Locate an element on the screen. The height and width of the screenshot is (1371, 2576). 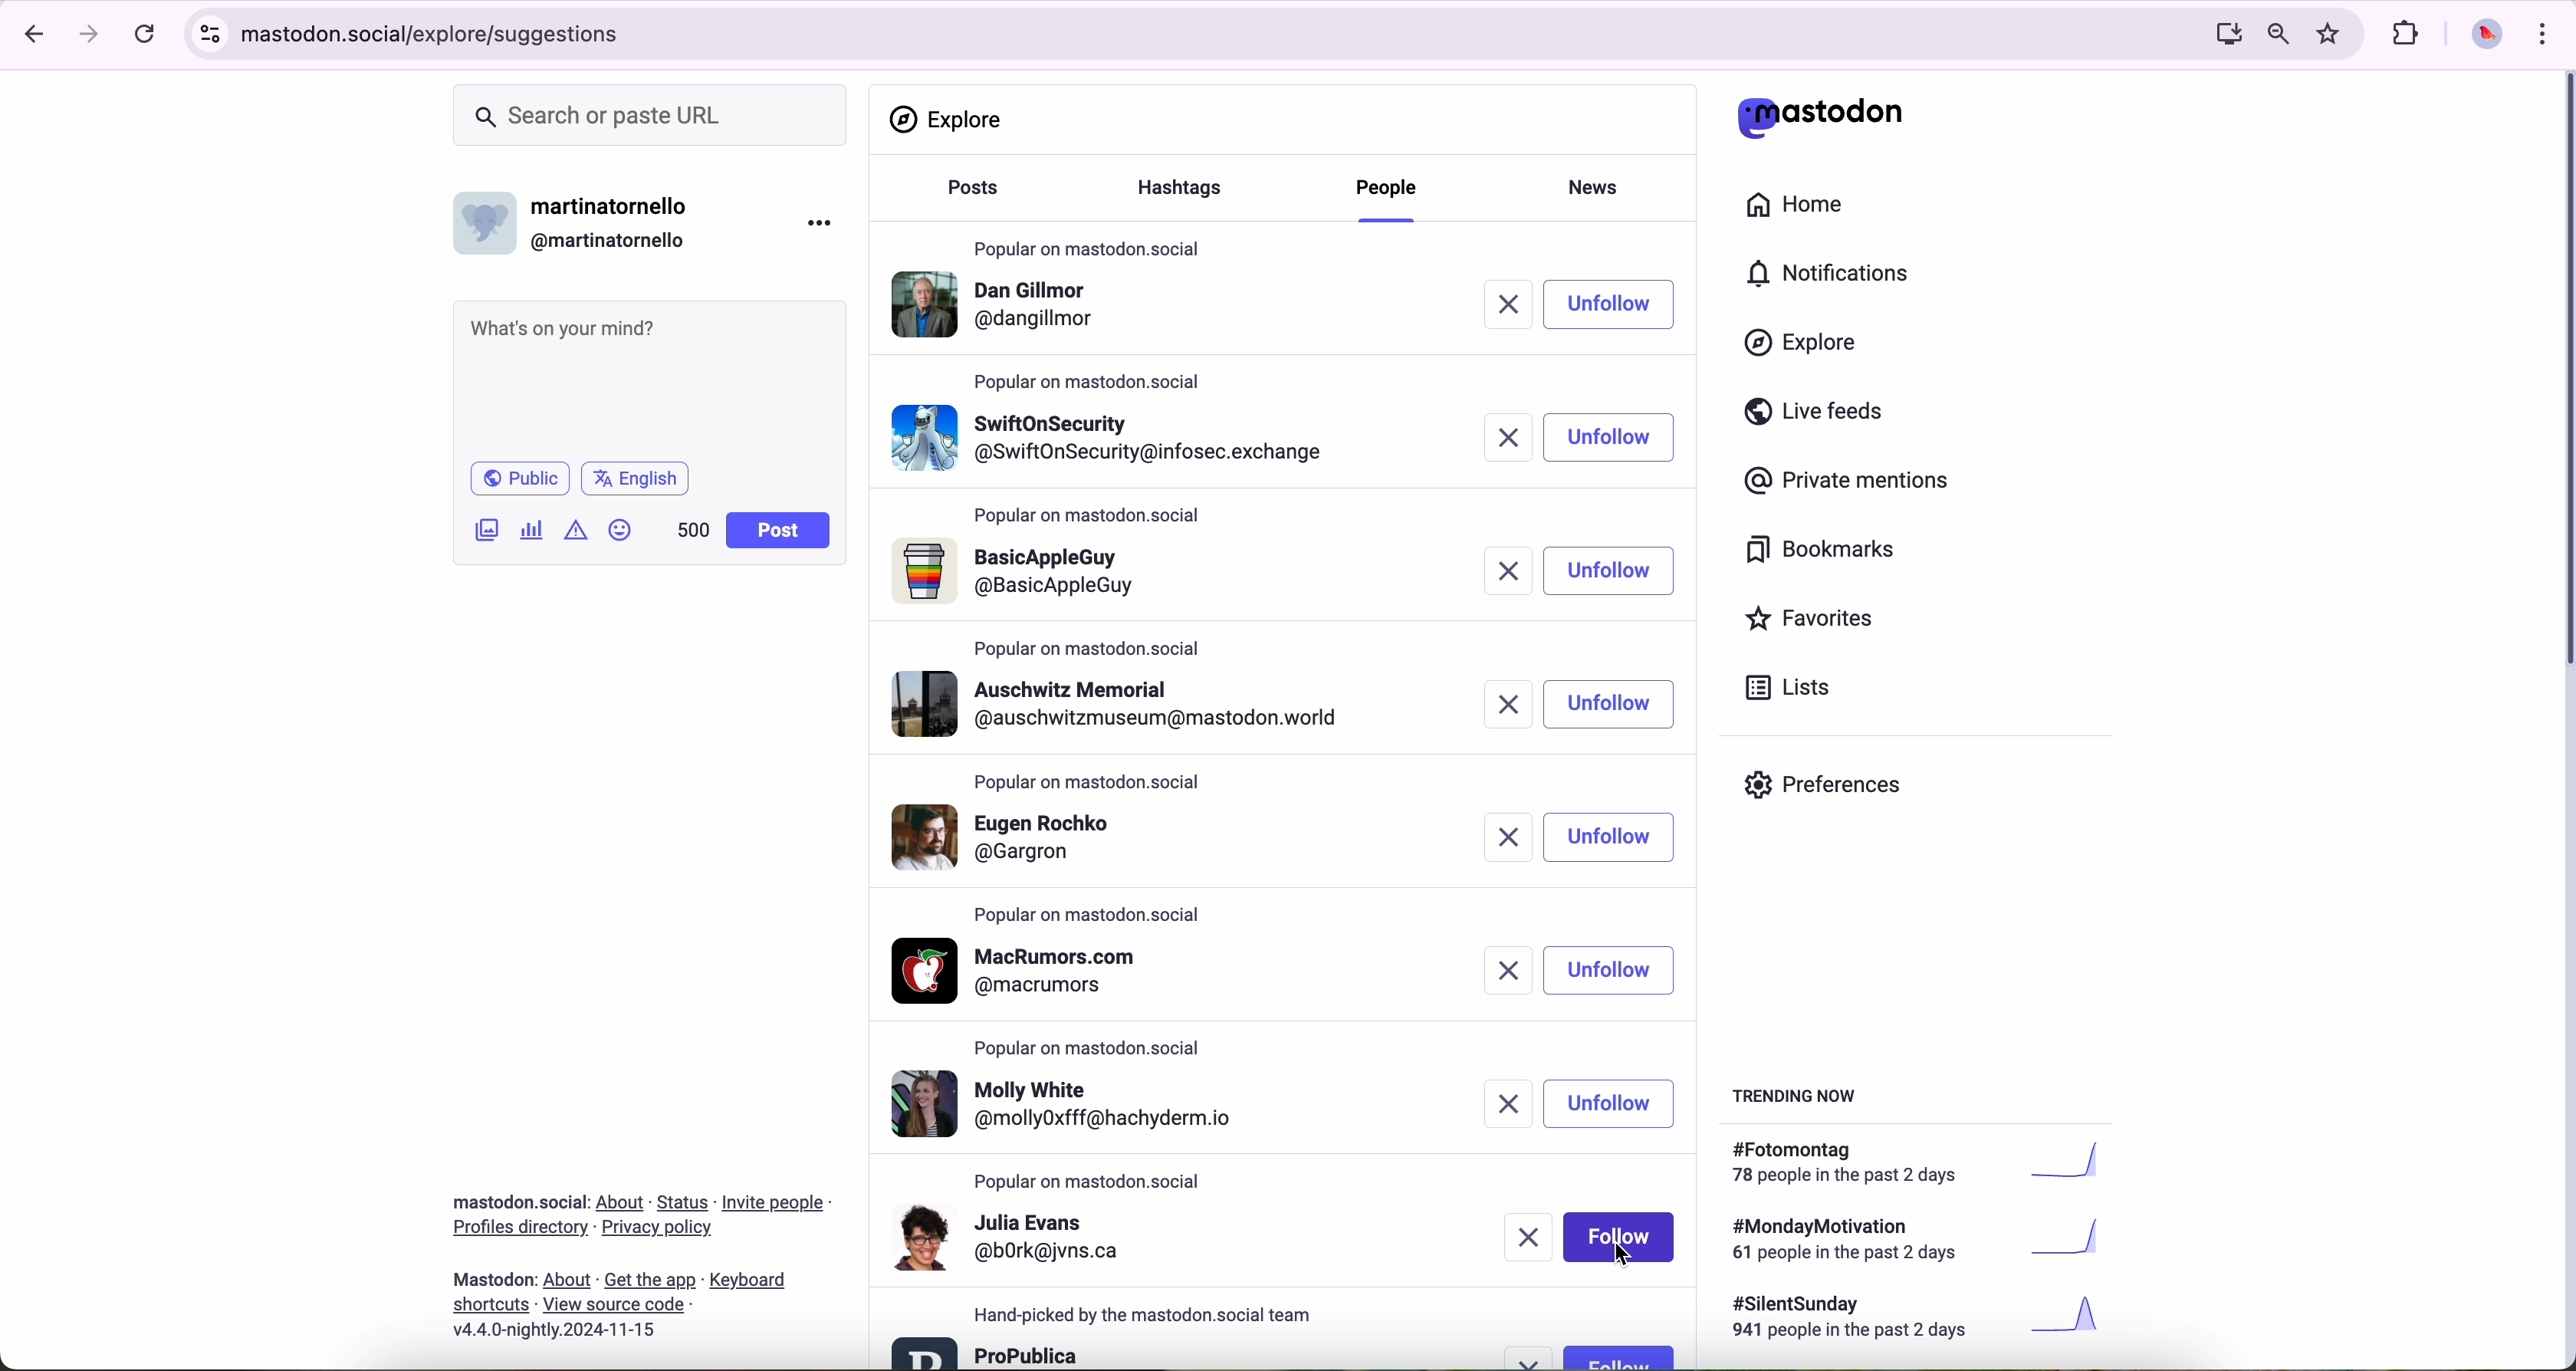
profile is located at coordinates (1029, 971).